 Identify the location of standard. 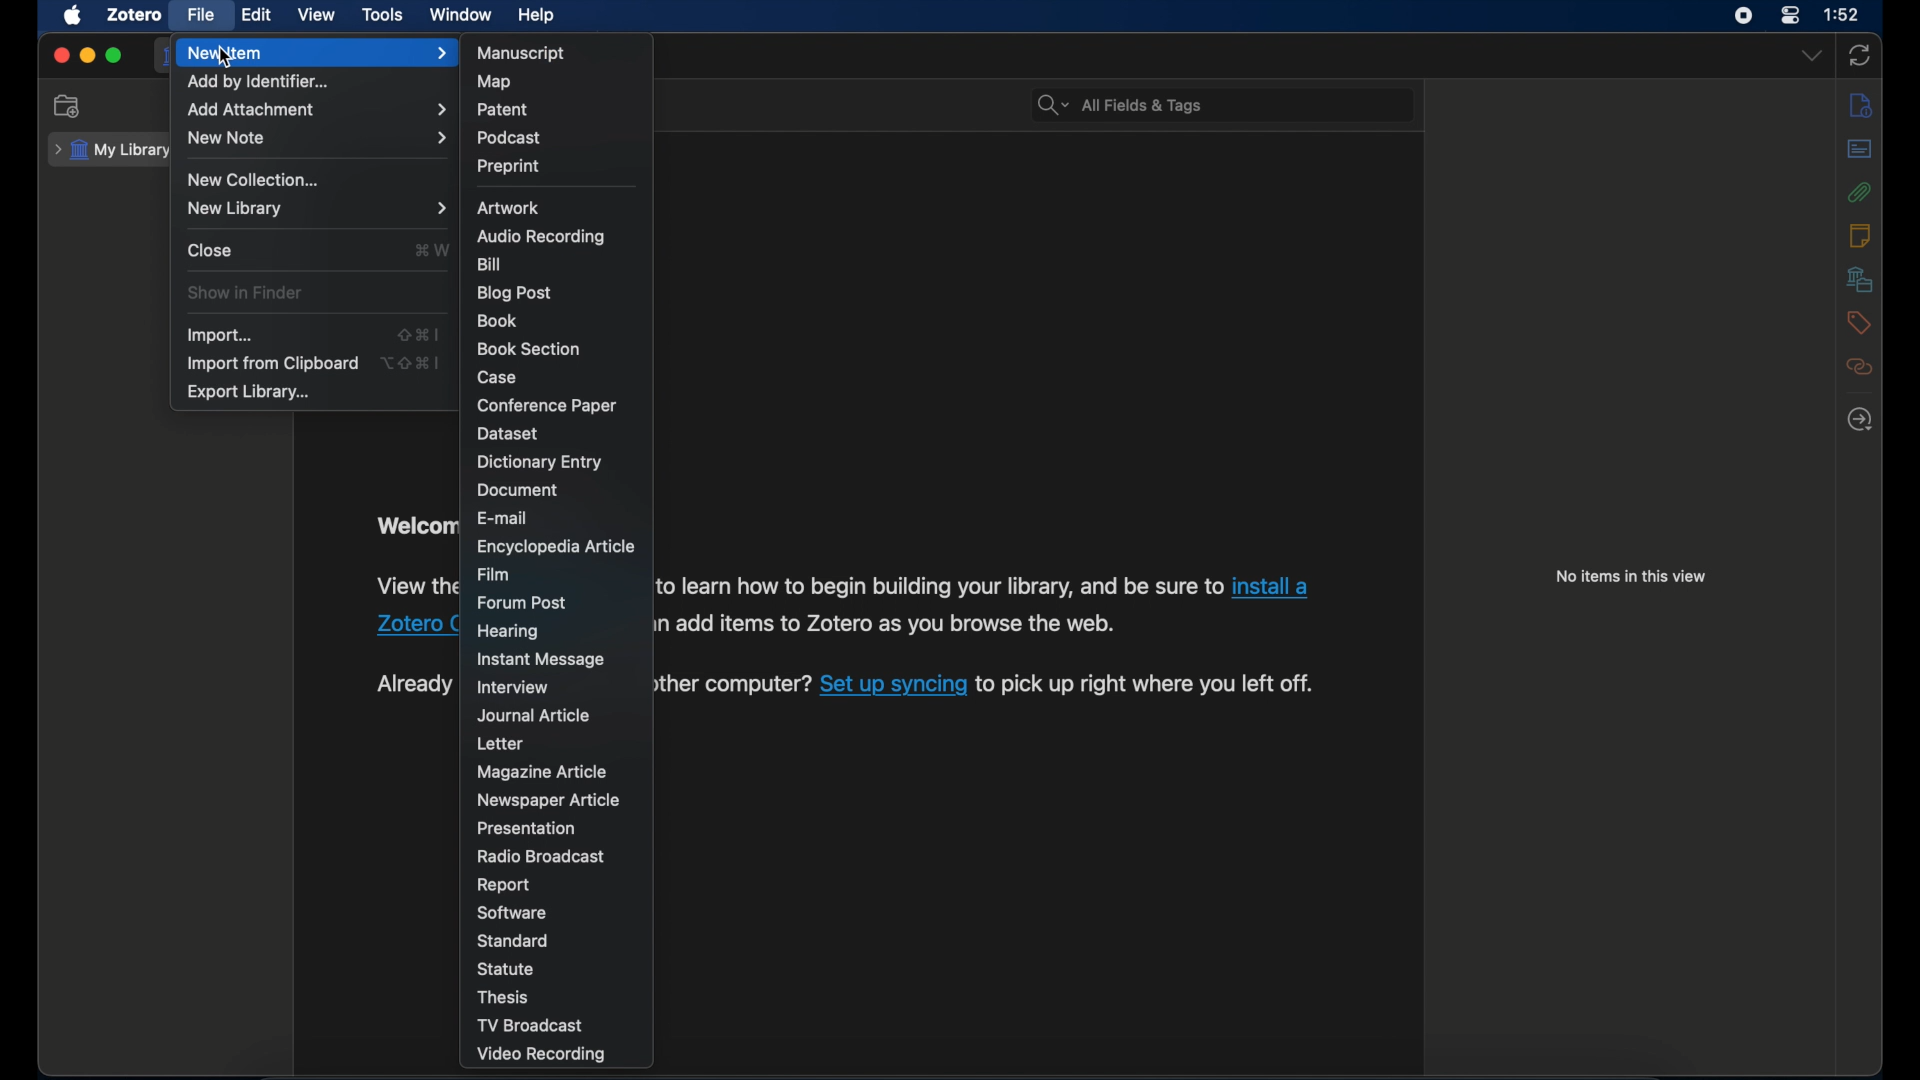
(515, 940).